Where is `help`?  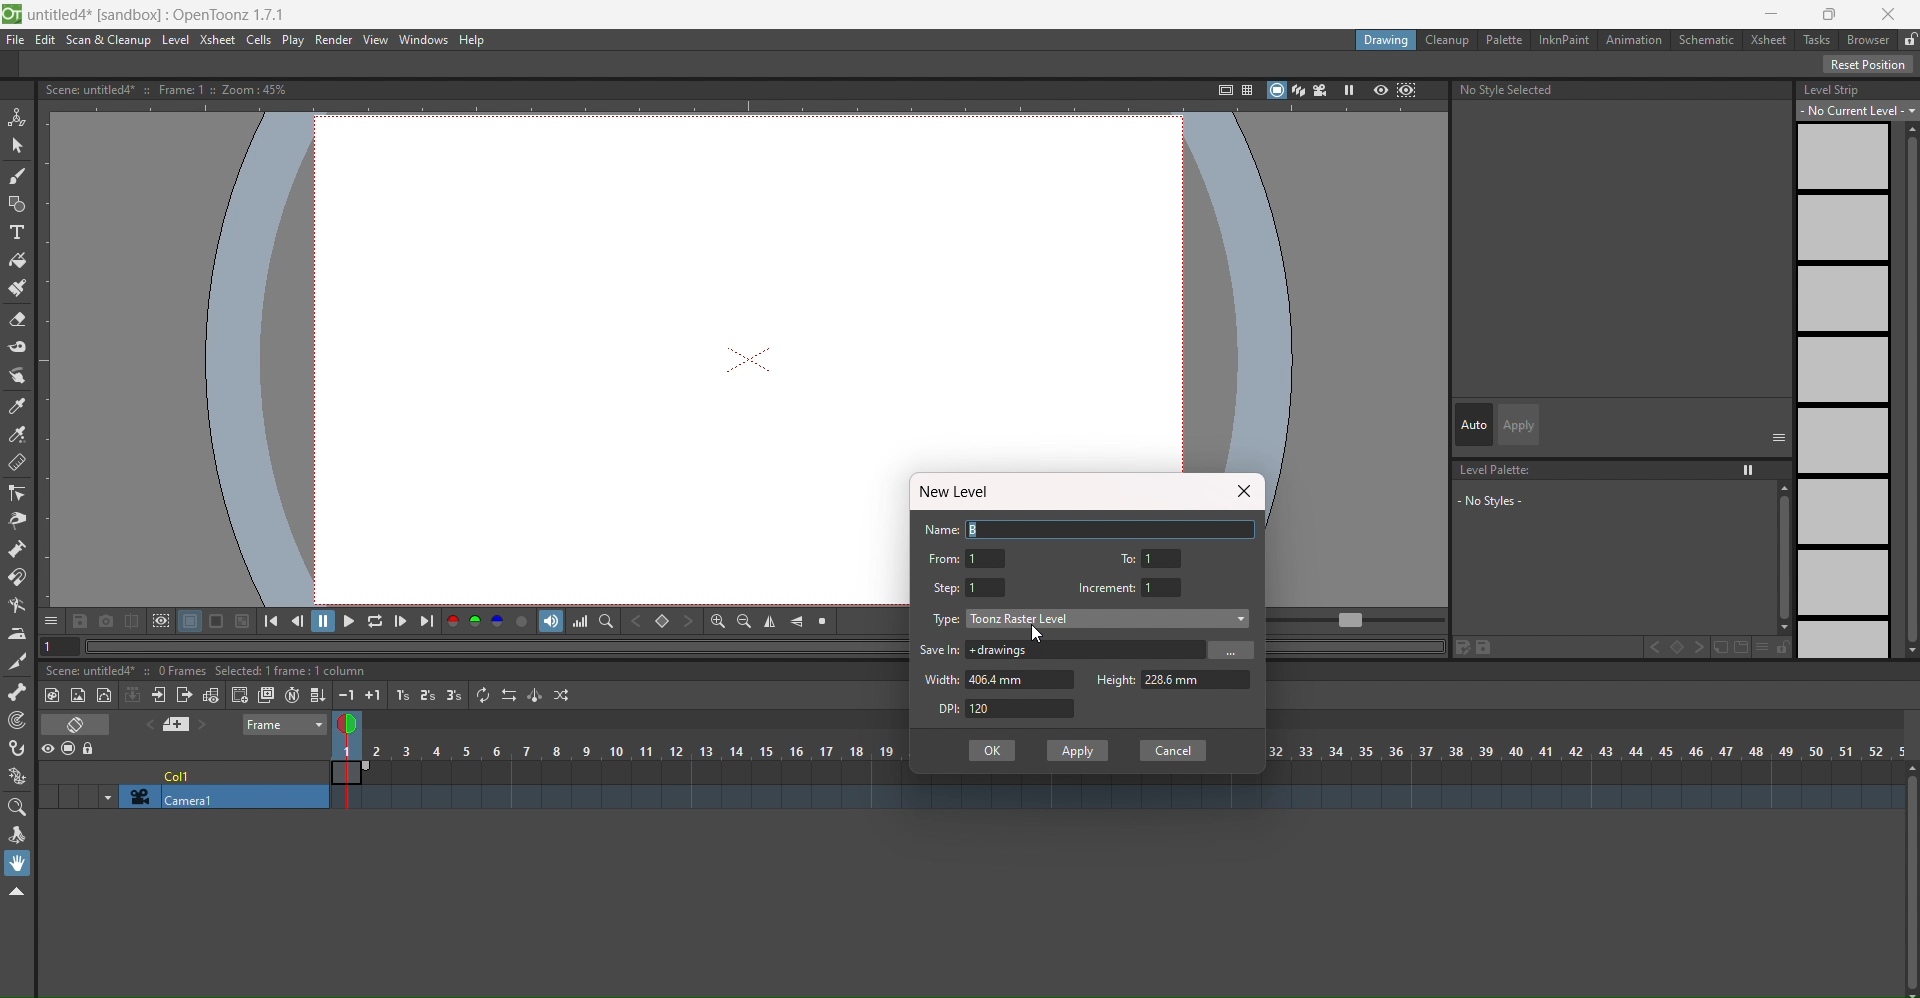
help is located at coordinates (477, 40).